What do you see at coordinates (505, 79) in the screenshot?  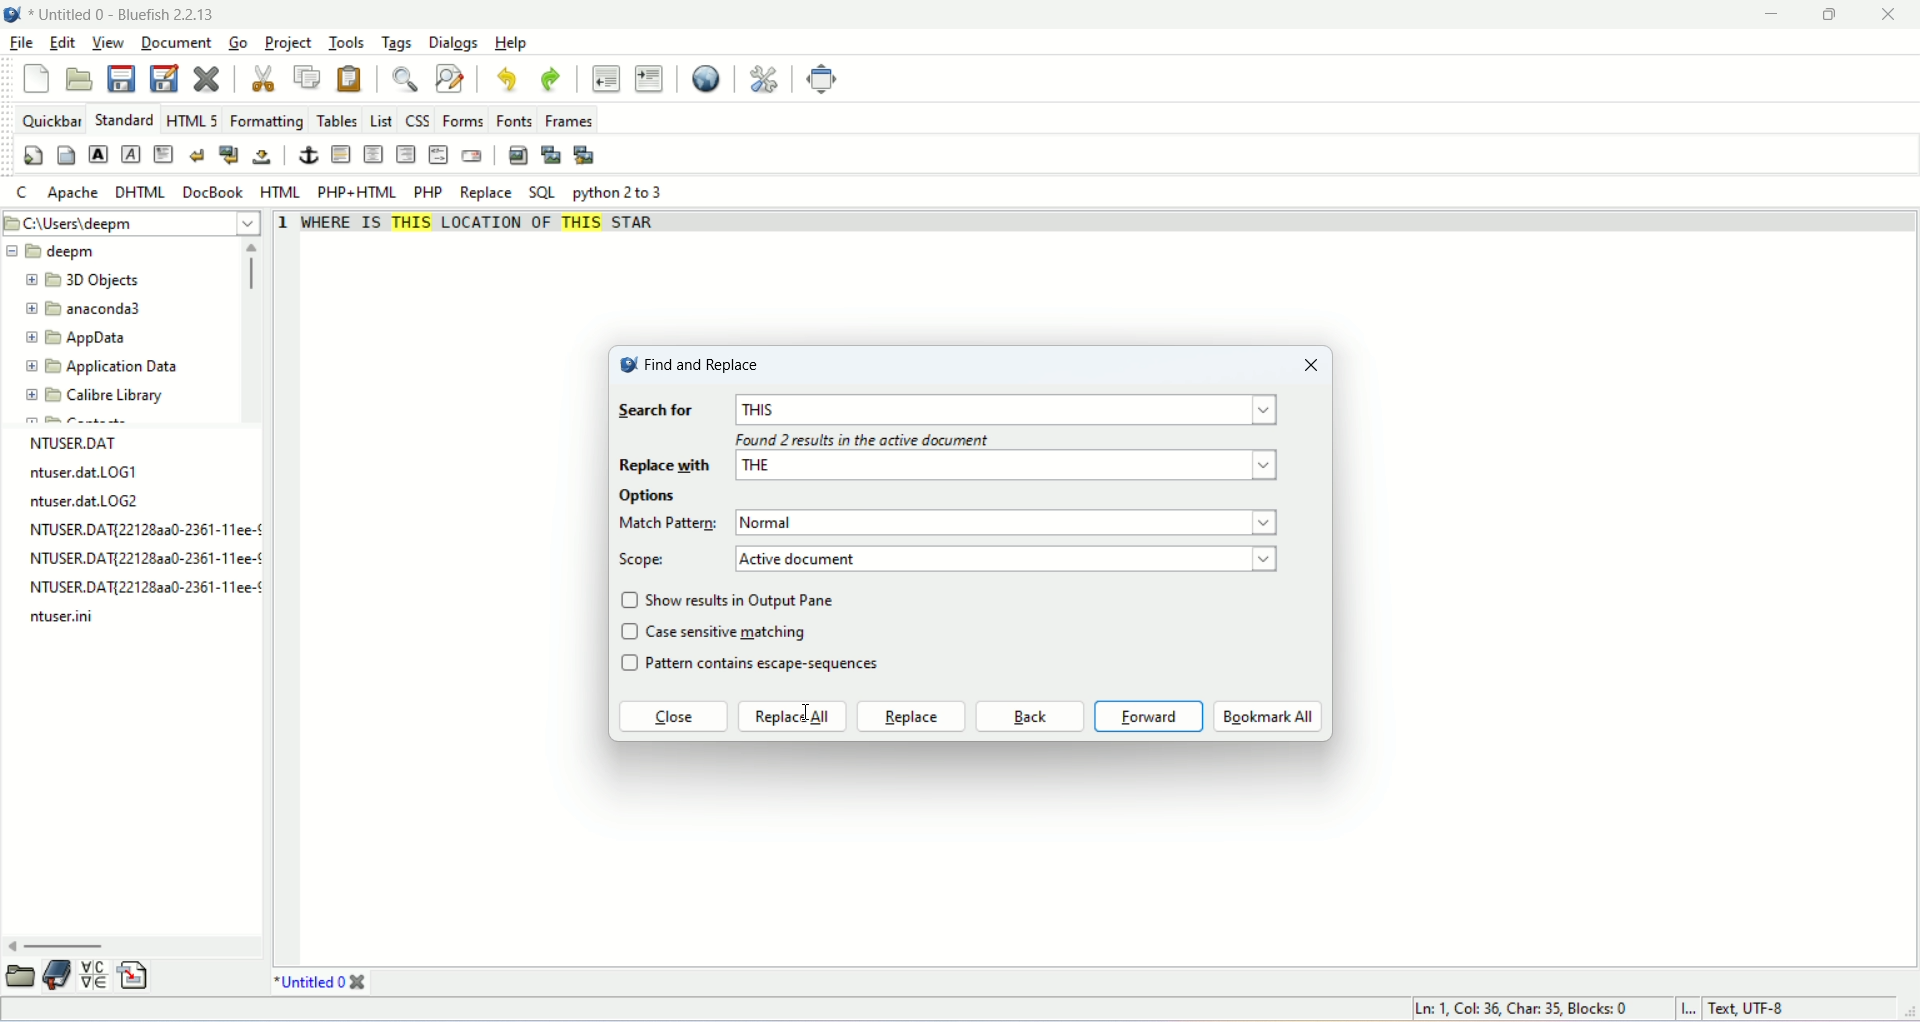 I see `undo` at bounding box center [505, 79].